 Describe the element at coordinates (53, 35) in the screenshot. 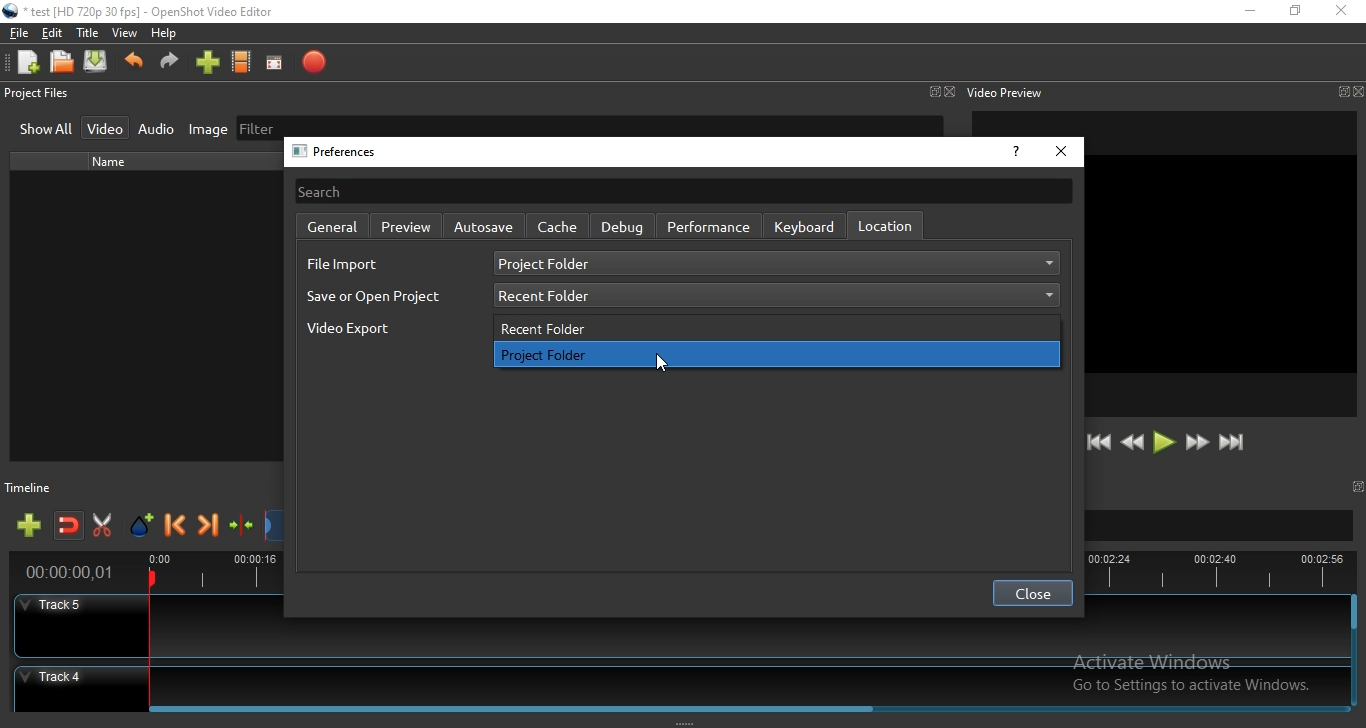

I see `Edit ` at that location.